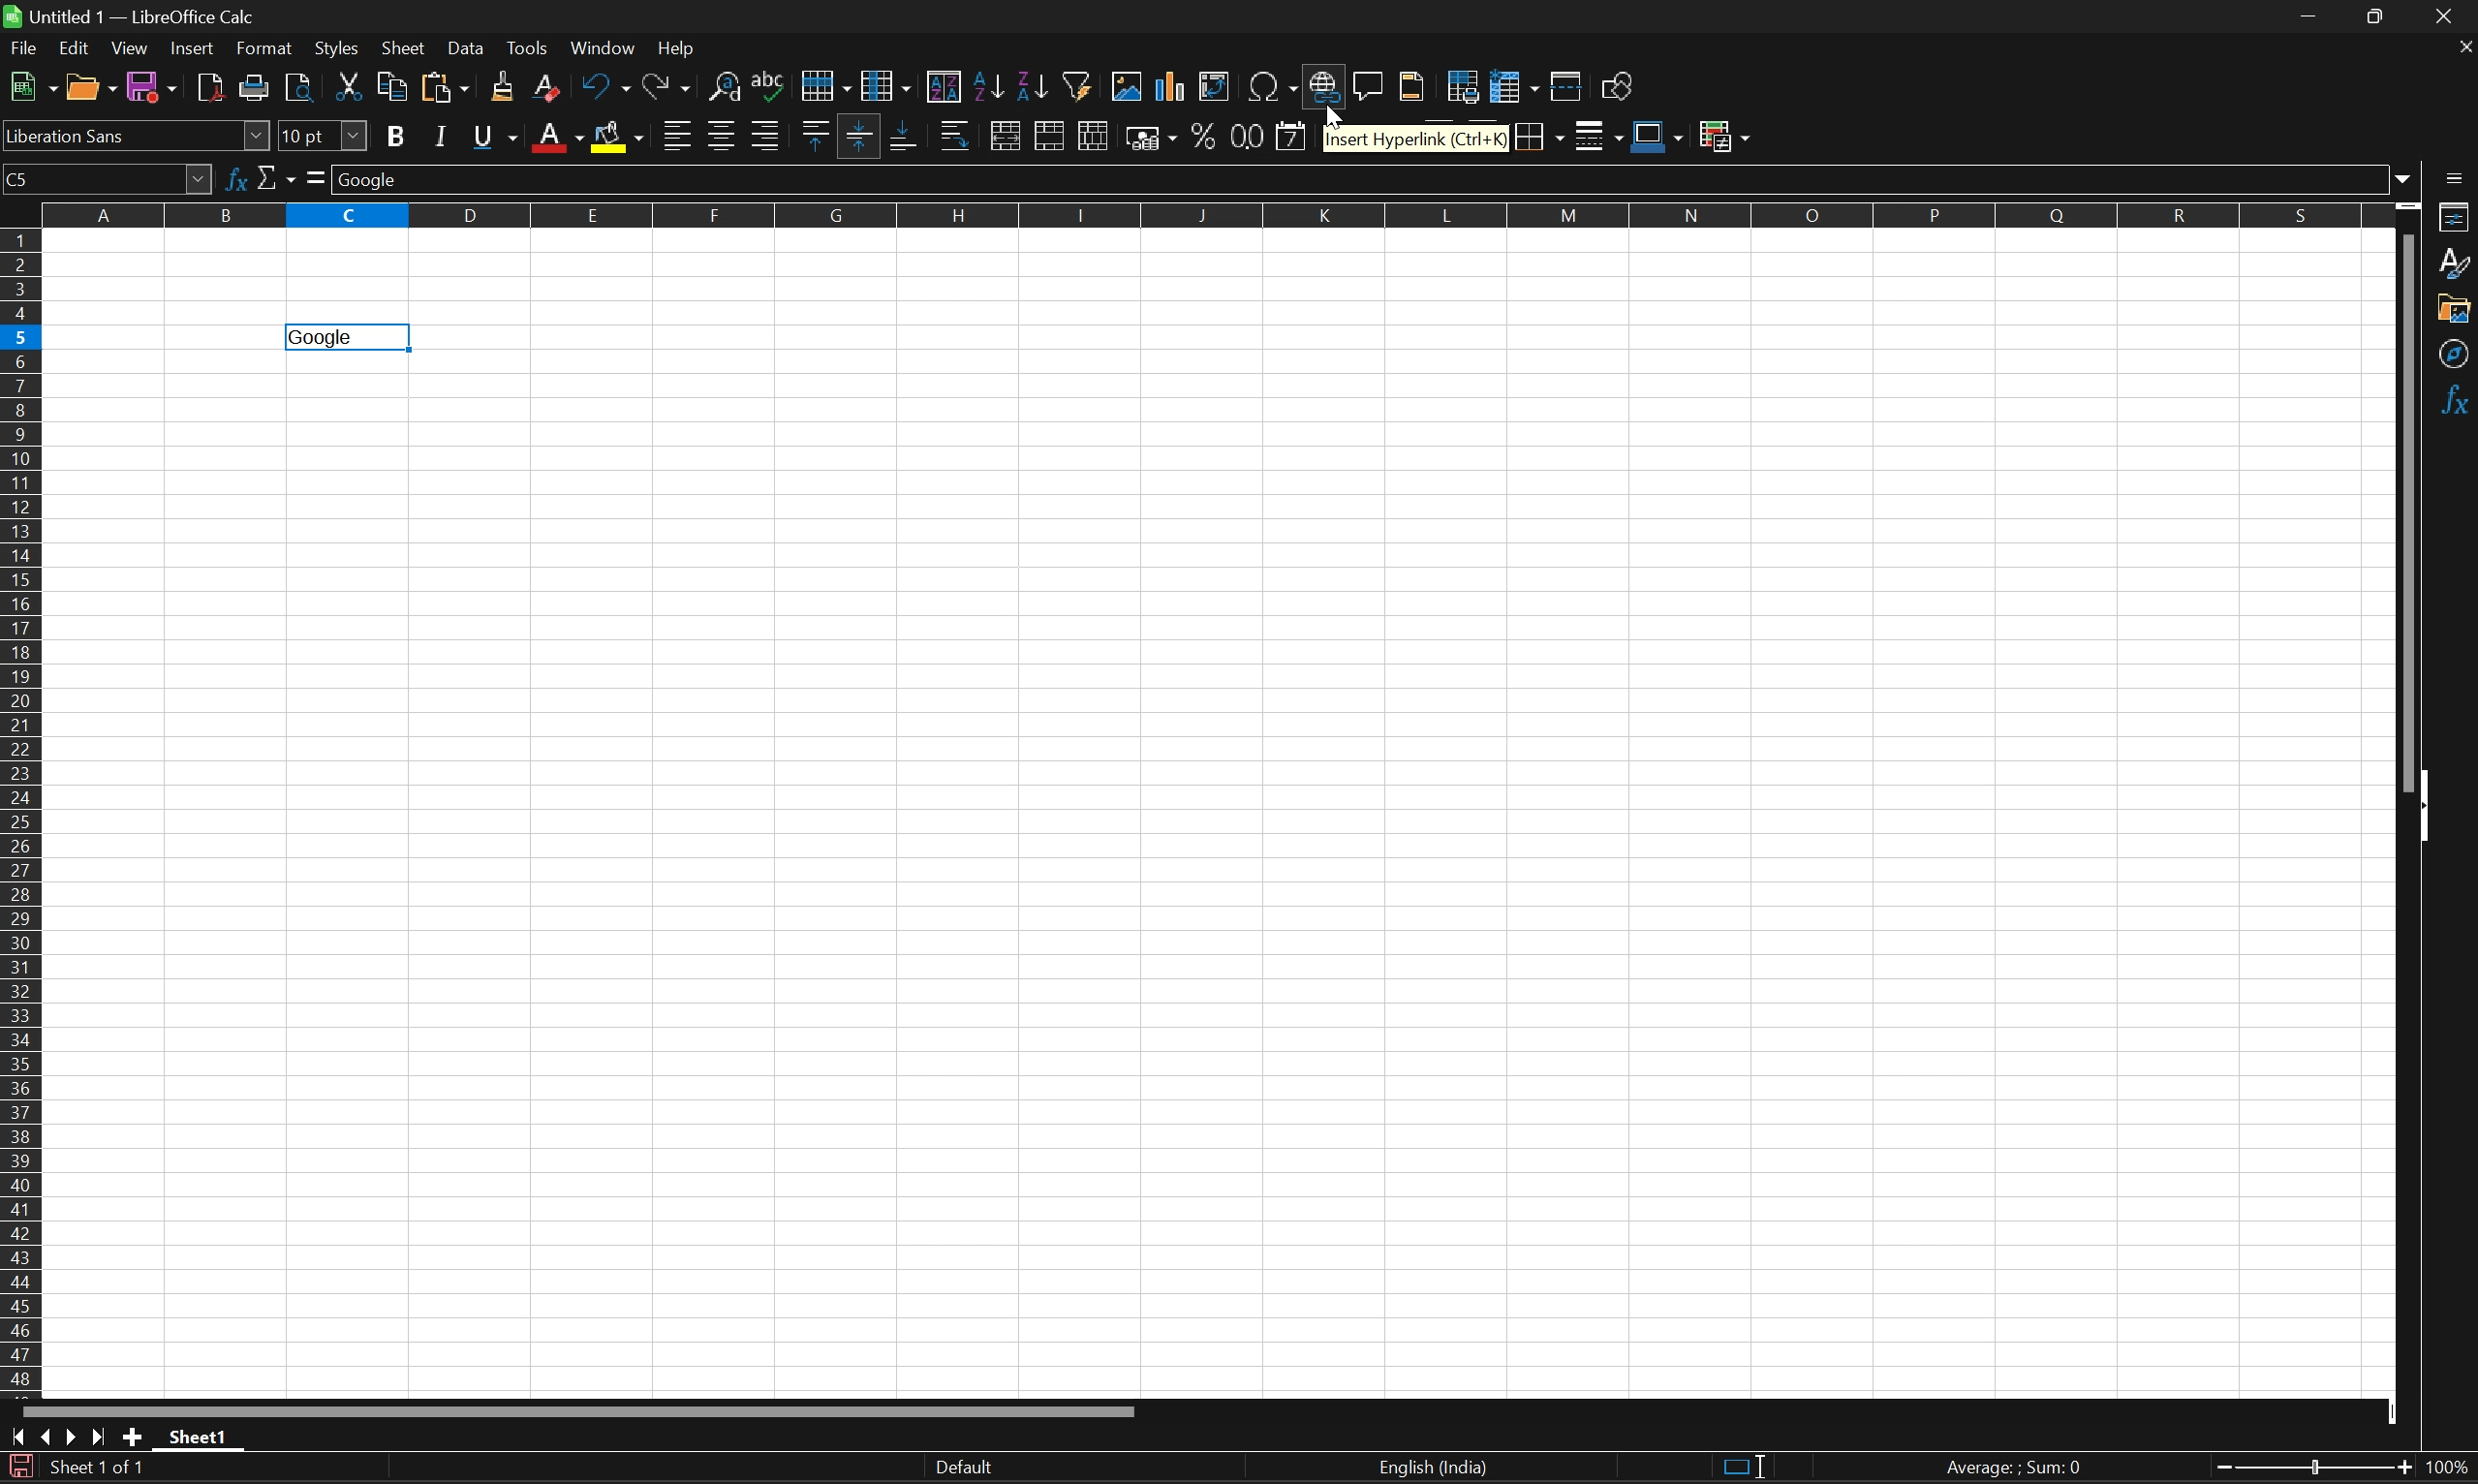 The width and height of the screenshot is (2478, 1484). I want to click on Unmerge cells, so click(1093, 138).